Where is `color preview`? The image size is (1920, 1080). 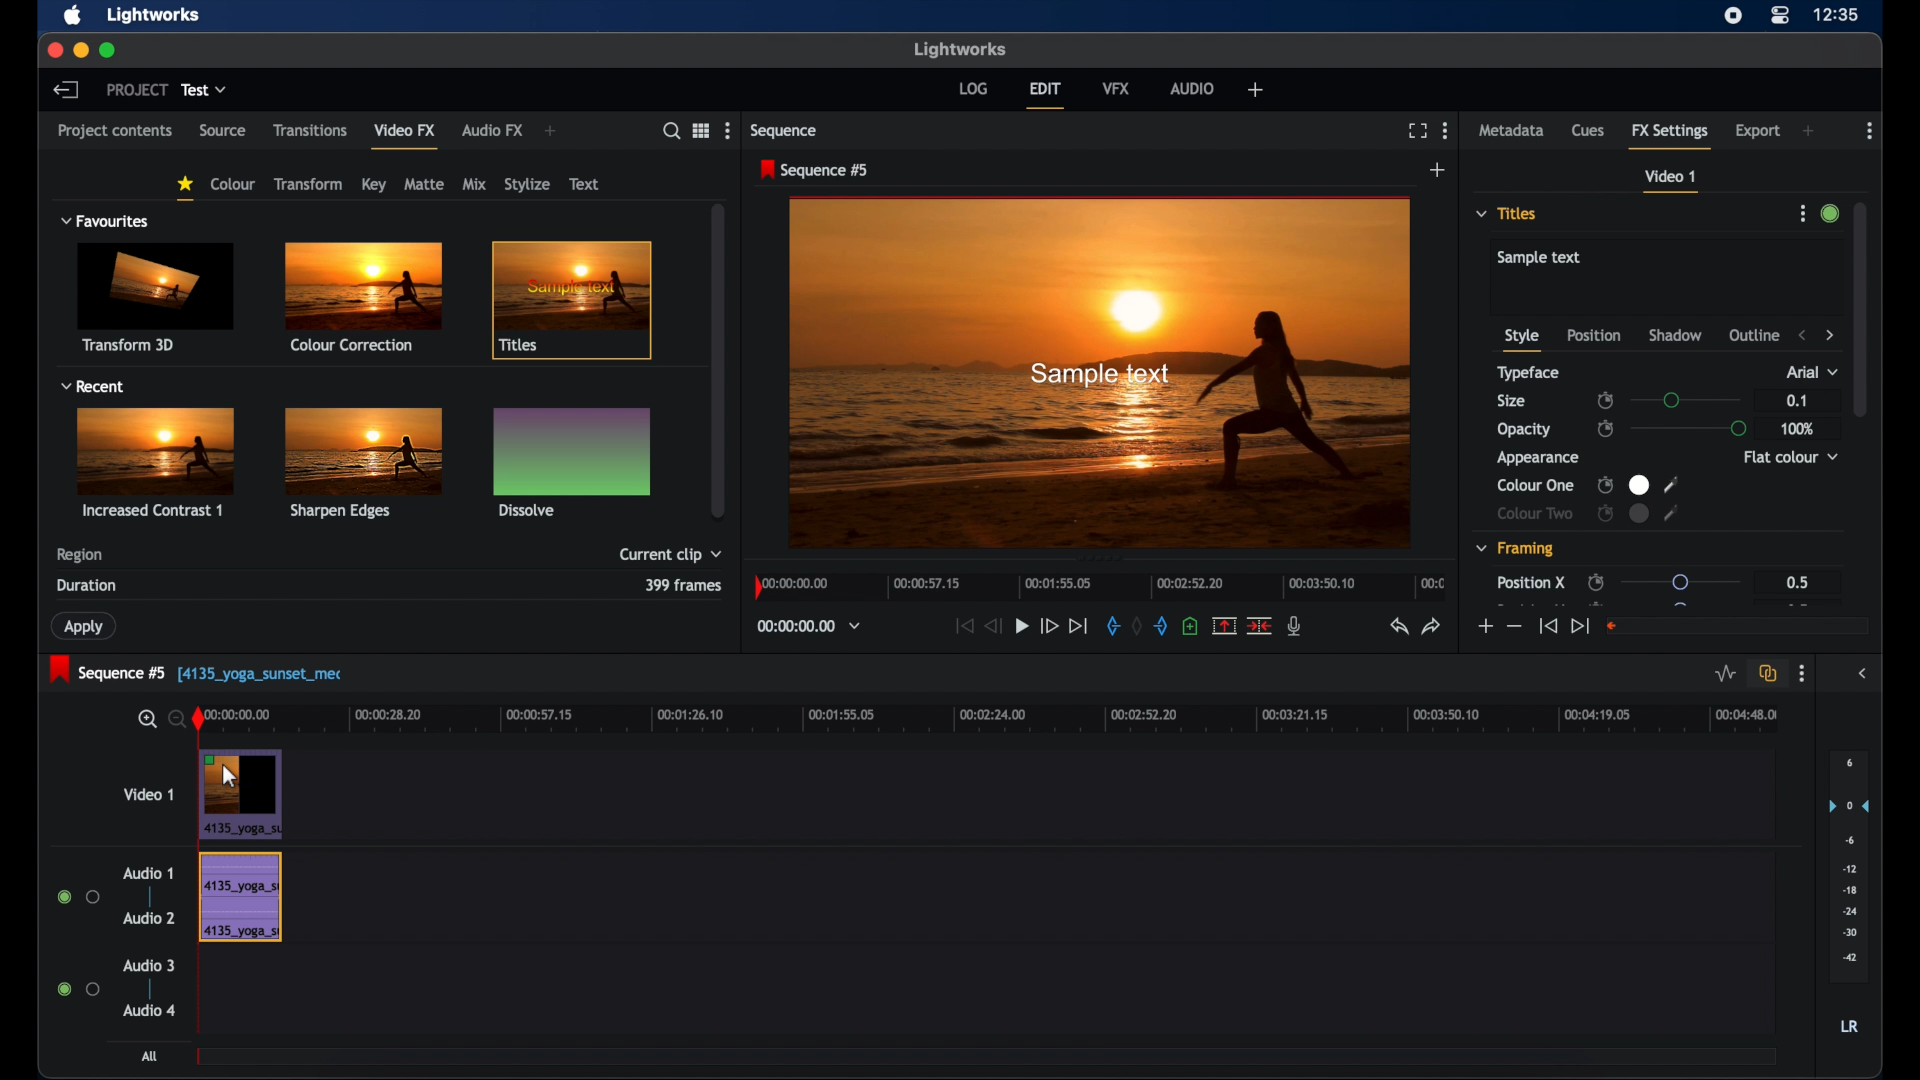 color preview is located at coordinates (1639, 484).